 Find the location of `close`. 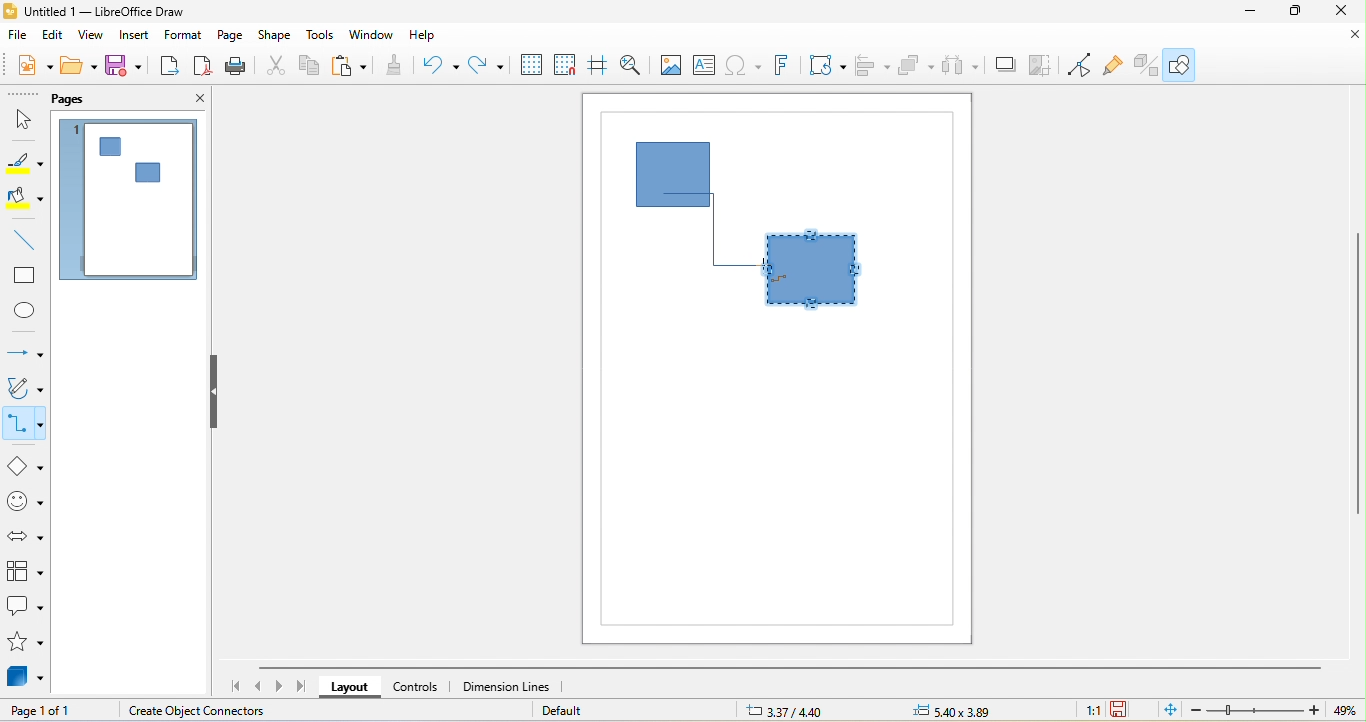

close is located at coordinates (1351, 34).